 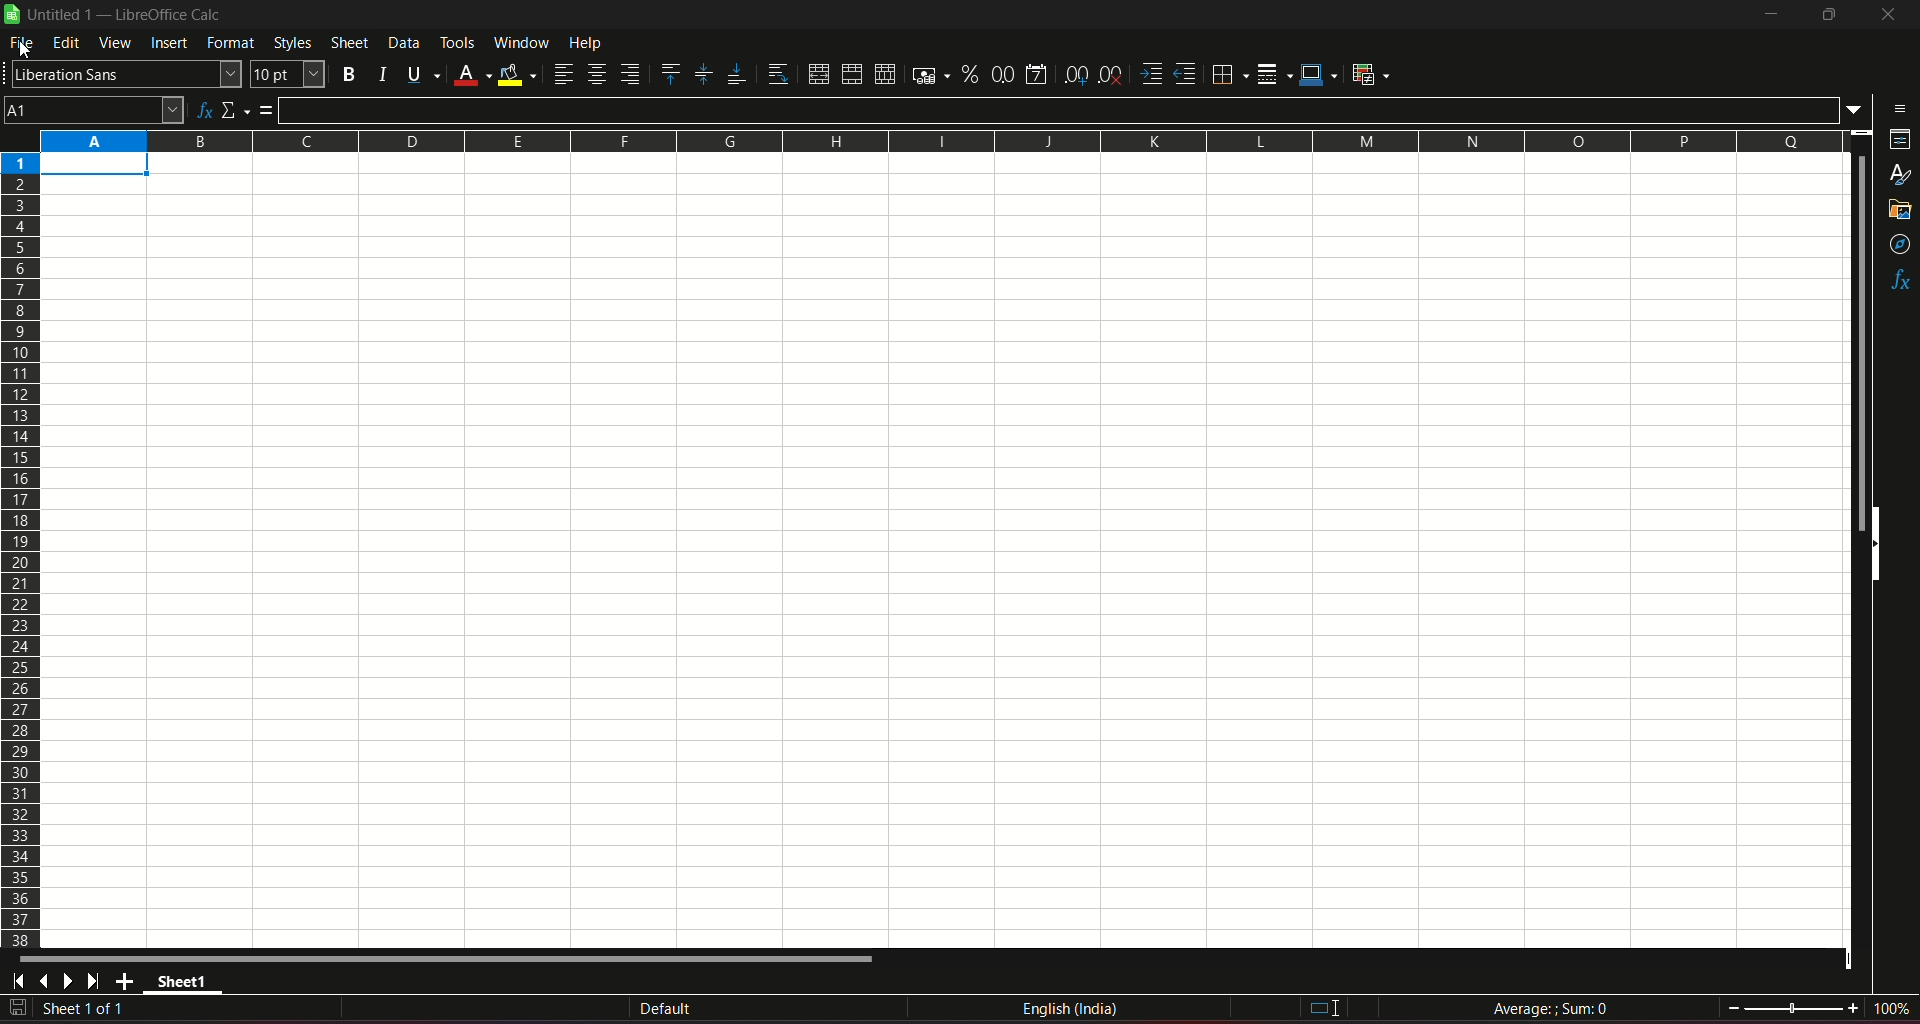 I want to click on sidebar settings, so click(x=1895, y=107).